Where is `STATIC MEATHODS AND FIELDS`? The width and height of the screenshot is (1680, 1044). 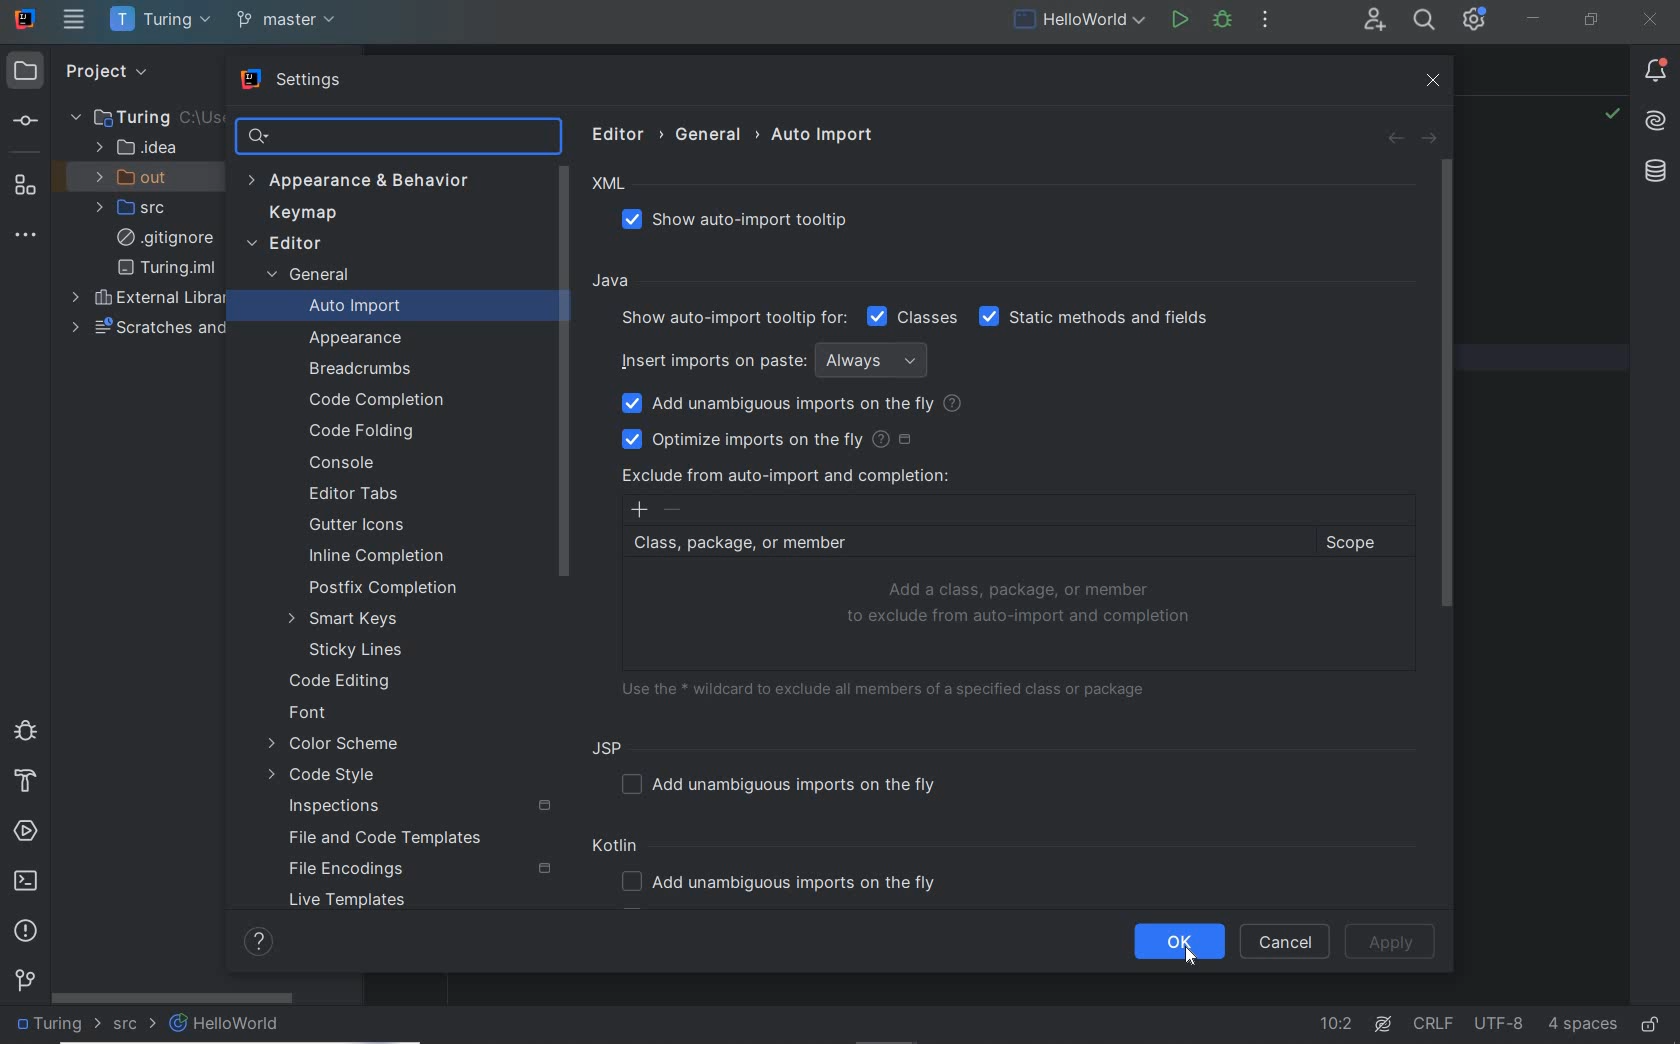 STATIC MEATHODS AND FIELDS is located at coordinates (1095, 318).